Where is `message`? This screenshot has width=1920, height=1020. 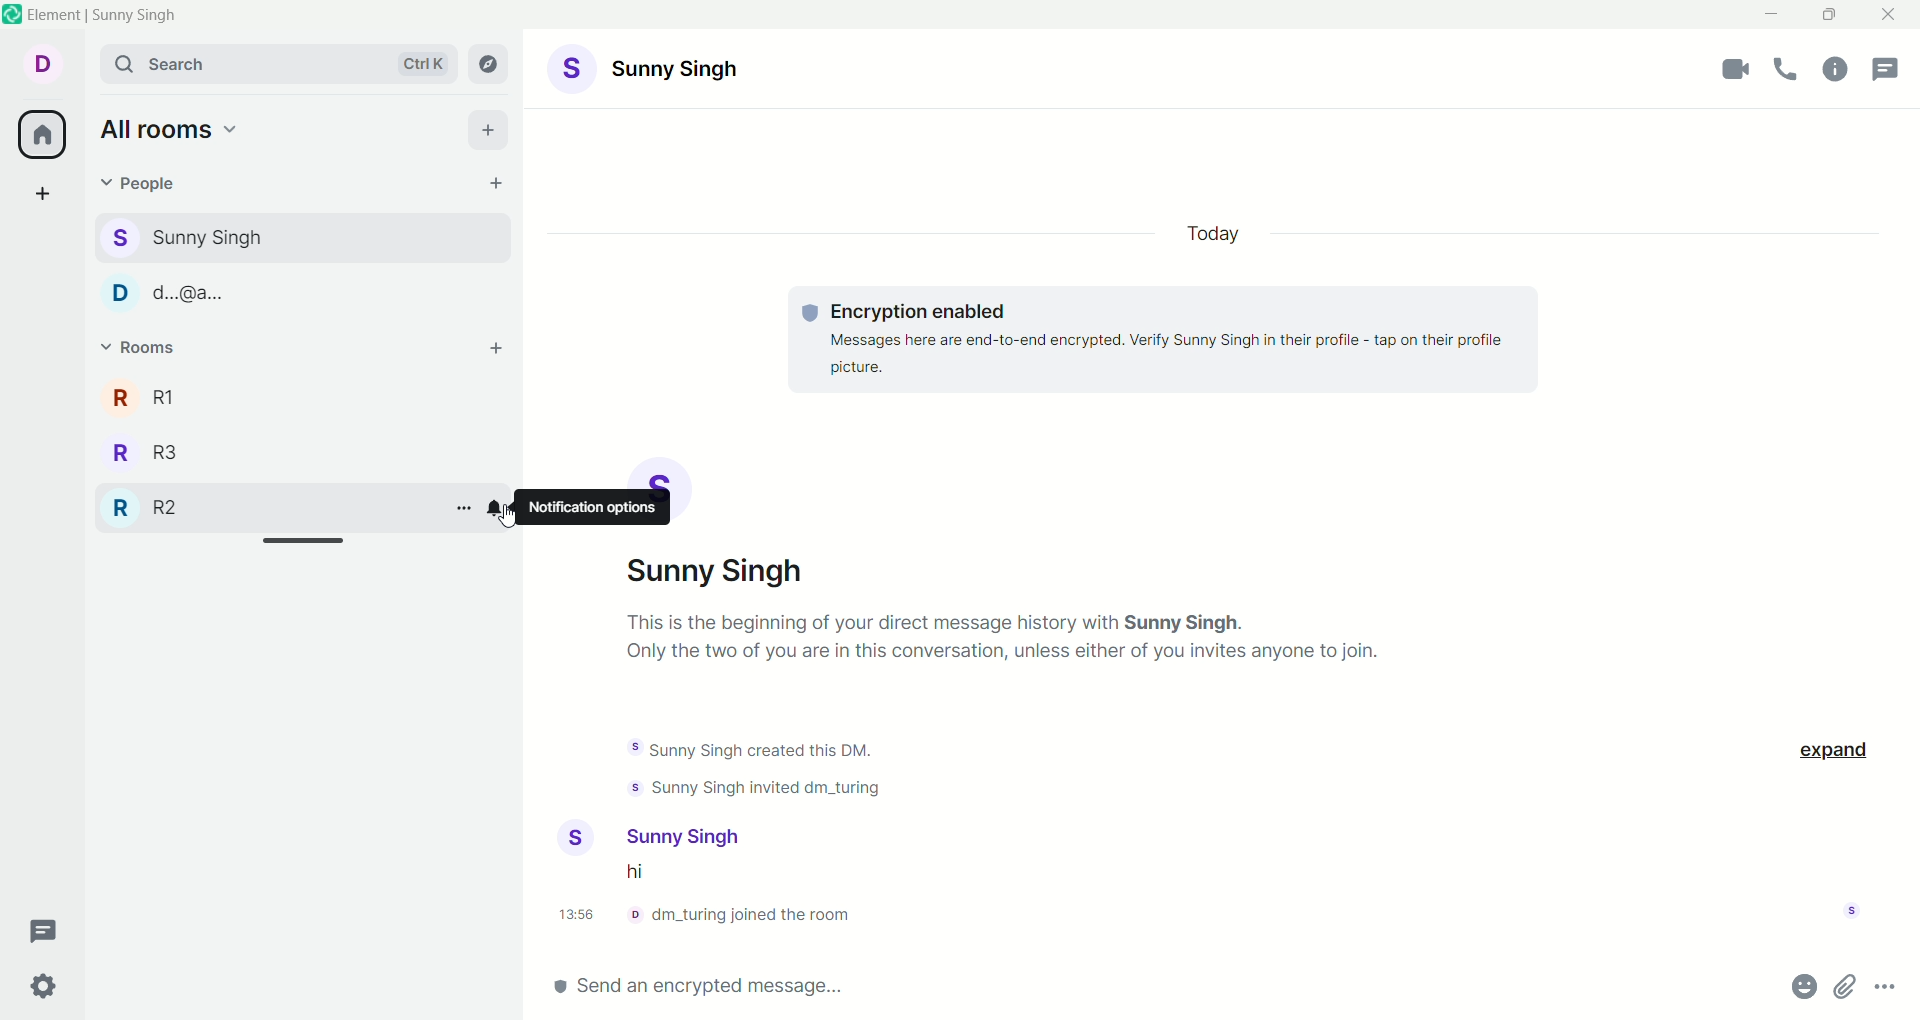 message is located at coordinates (647, 874).